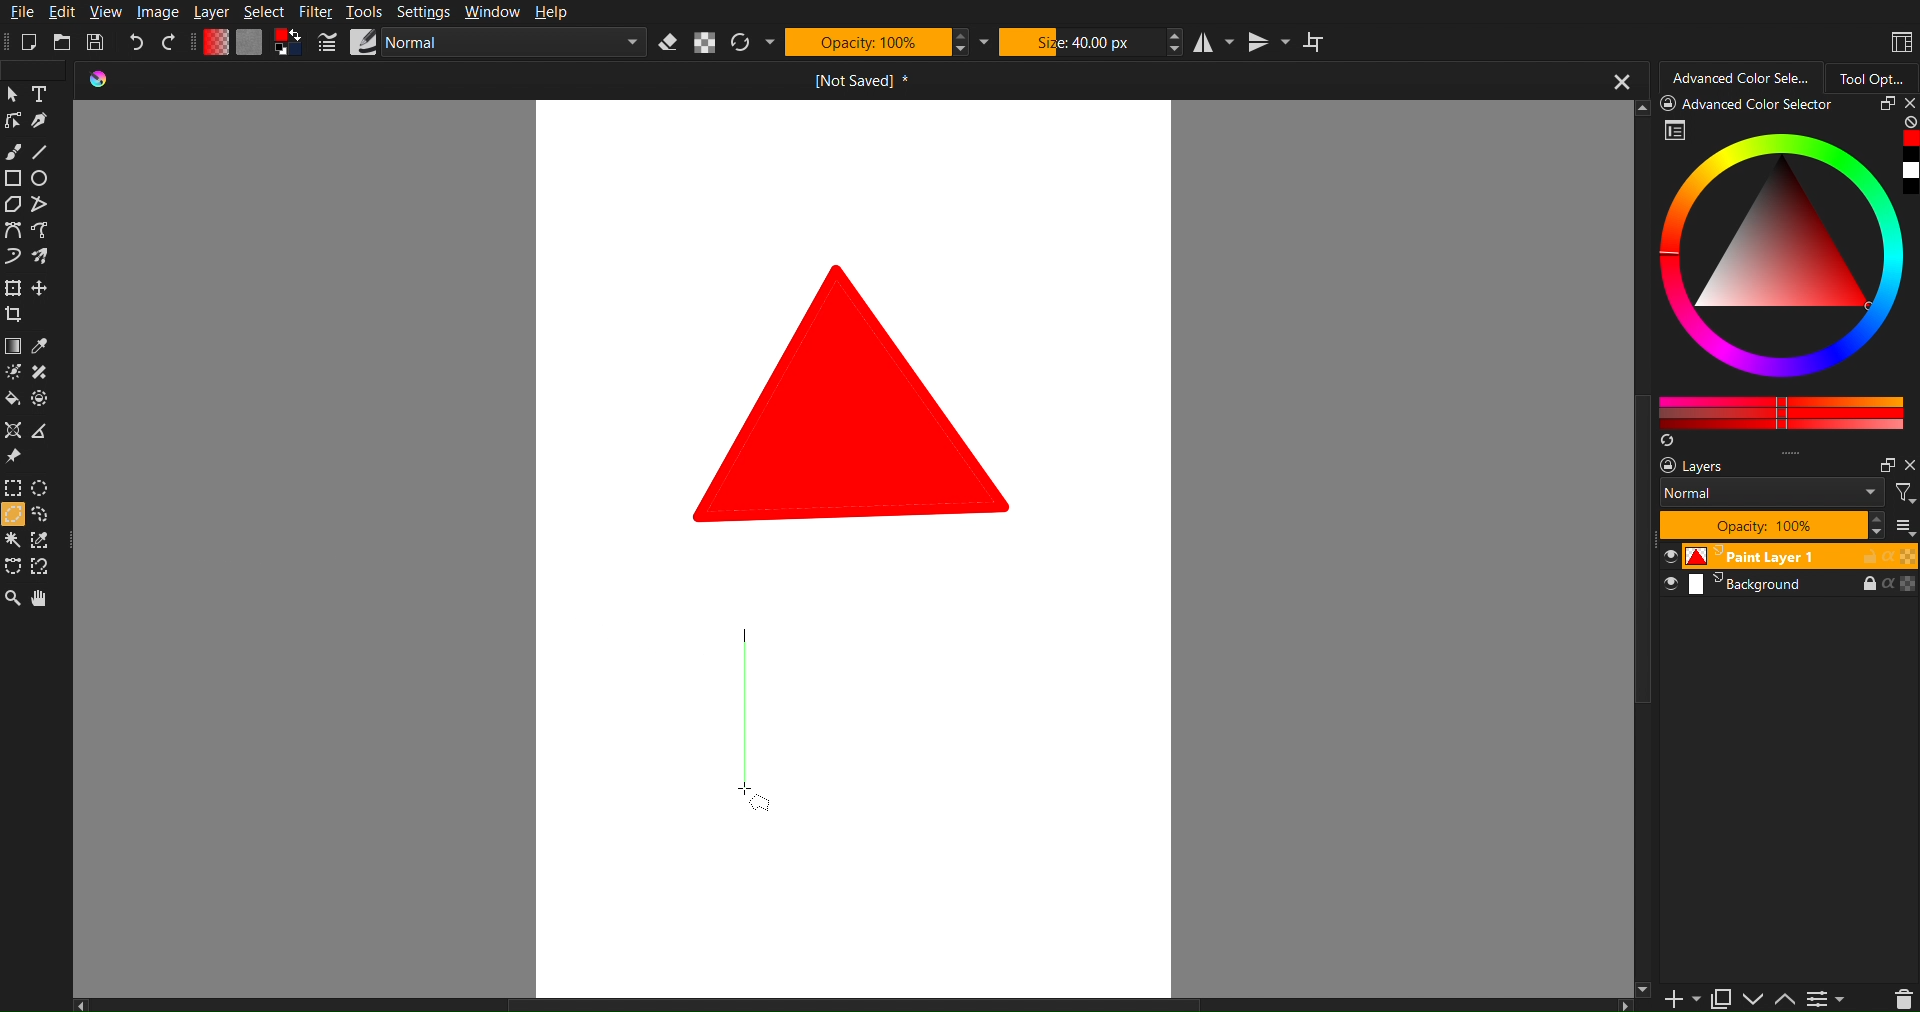 The width and height of the screenshot is (1920, 1012). What do you see at coordinates (315, 12) in the screenshot?
I see `Filter` at bounding box center [315, 12].